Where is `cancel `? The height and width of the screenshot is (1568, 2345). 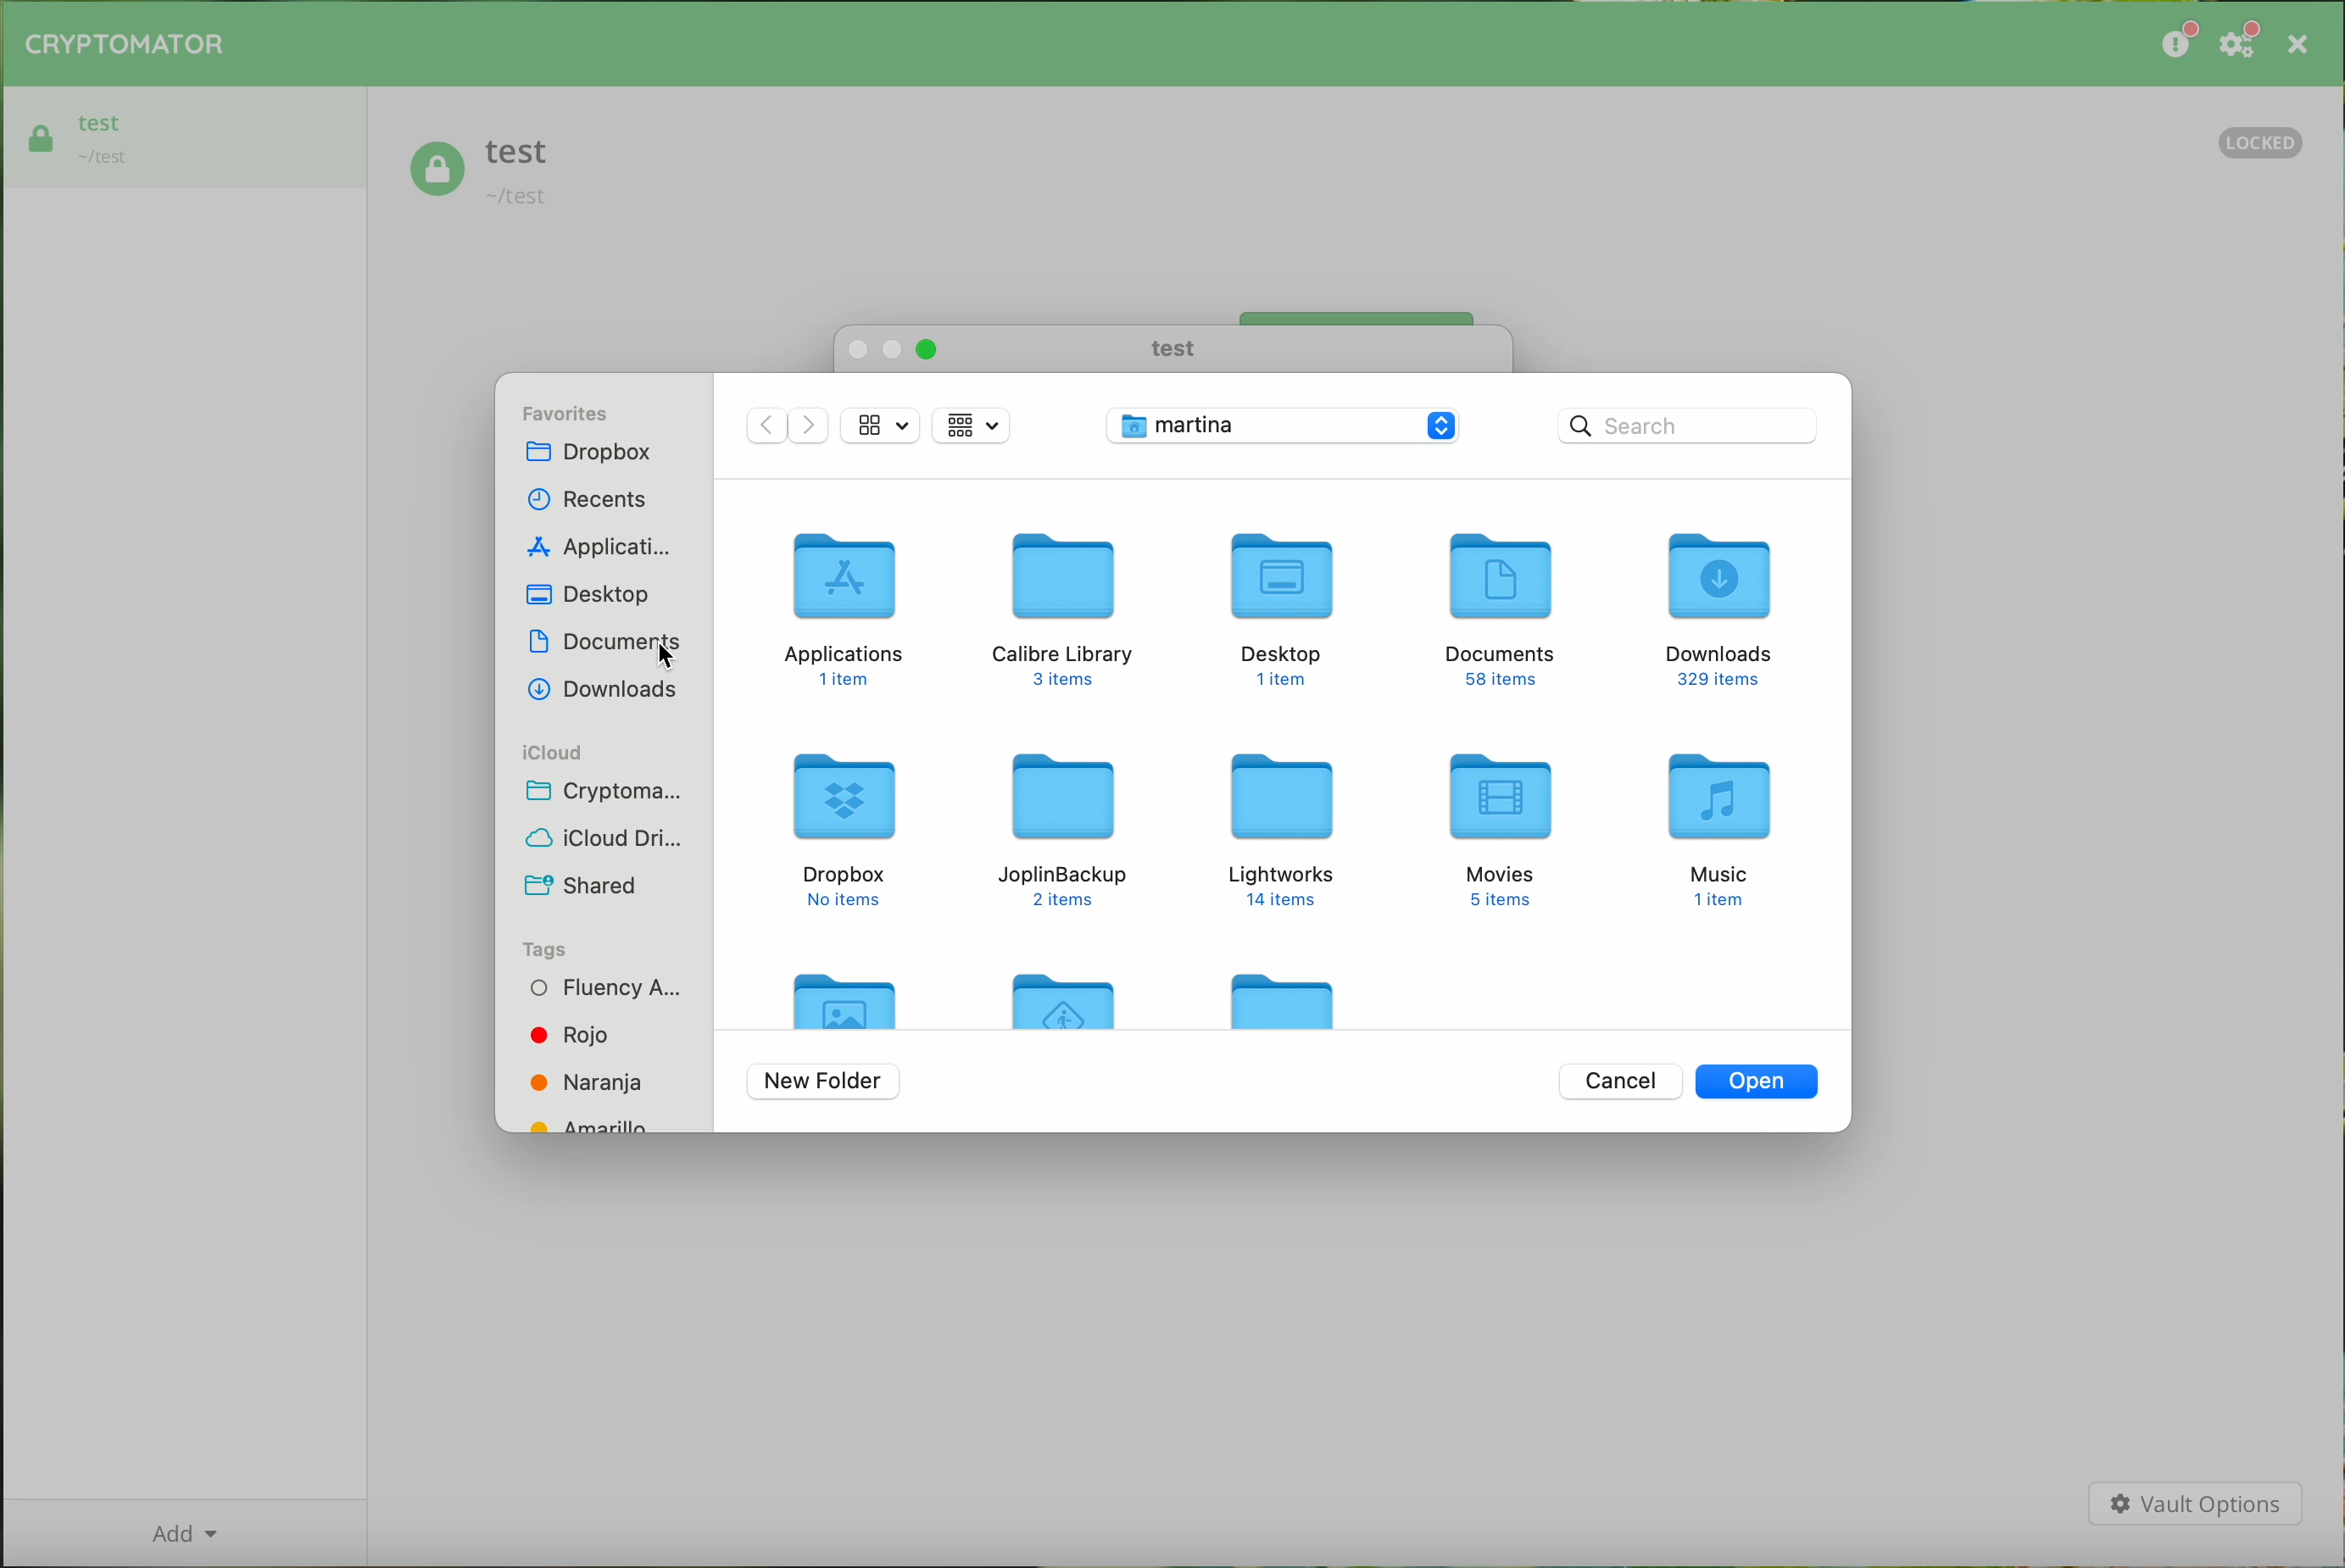
cancel  is located at coordinates (1619, 1079).